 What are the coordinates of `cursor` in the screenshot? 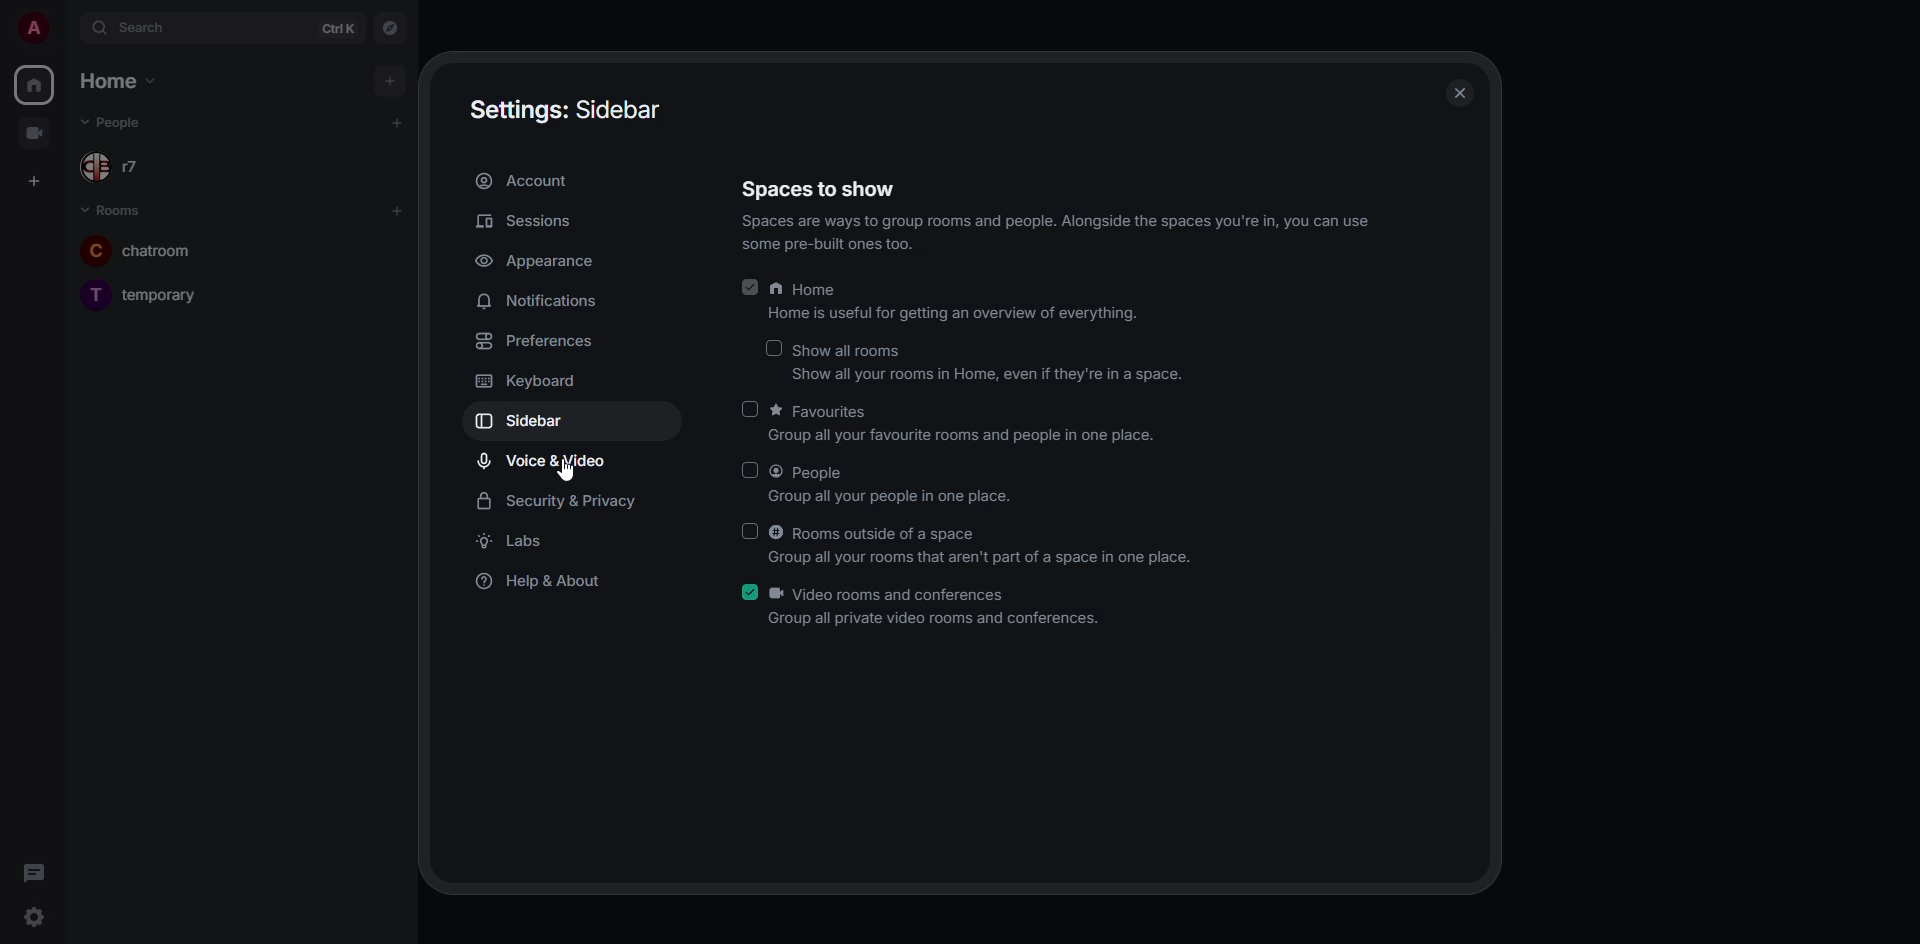 It's located at (572, 471).